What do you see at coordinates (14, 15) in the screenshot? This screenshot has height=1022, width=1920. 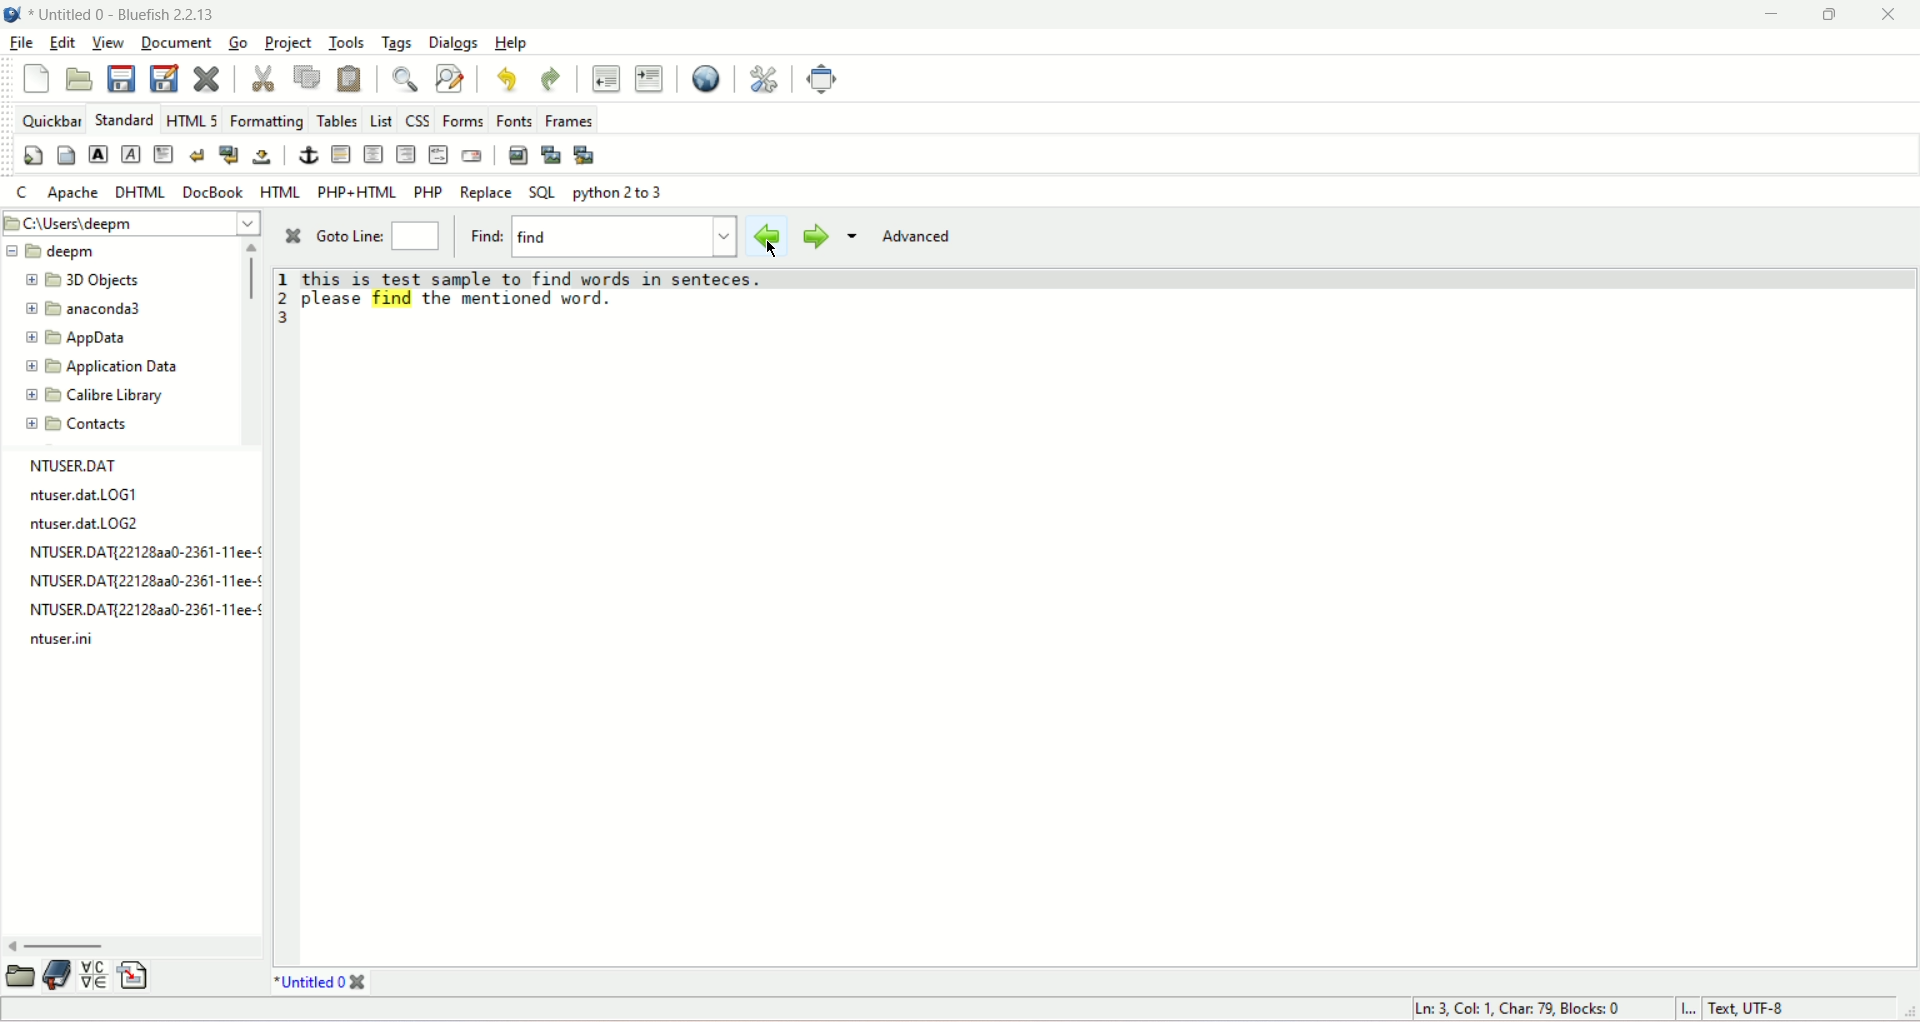 I see `logo` at bounding box center [14, 15].